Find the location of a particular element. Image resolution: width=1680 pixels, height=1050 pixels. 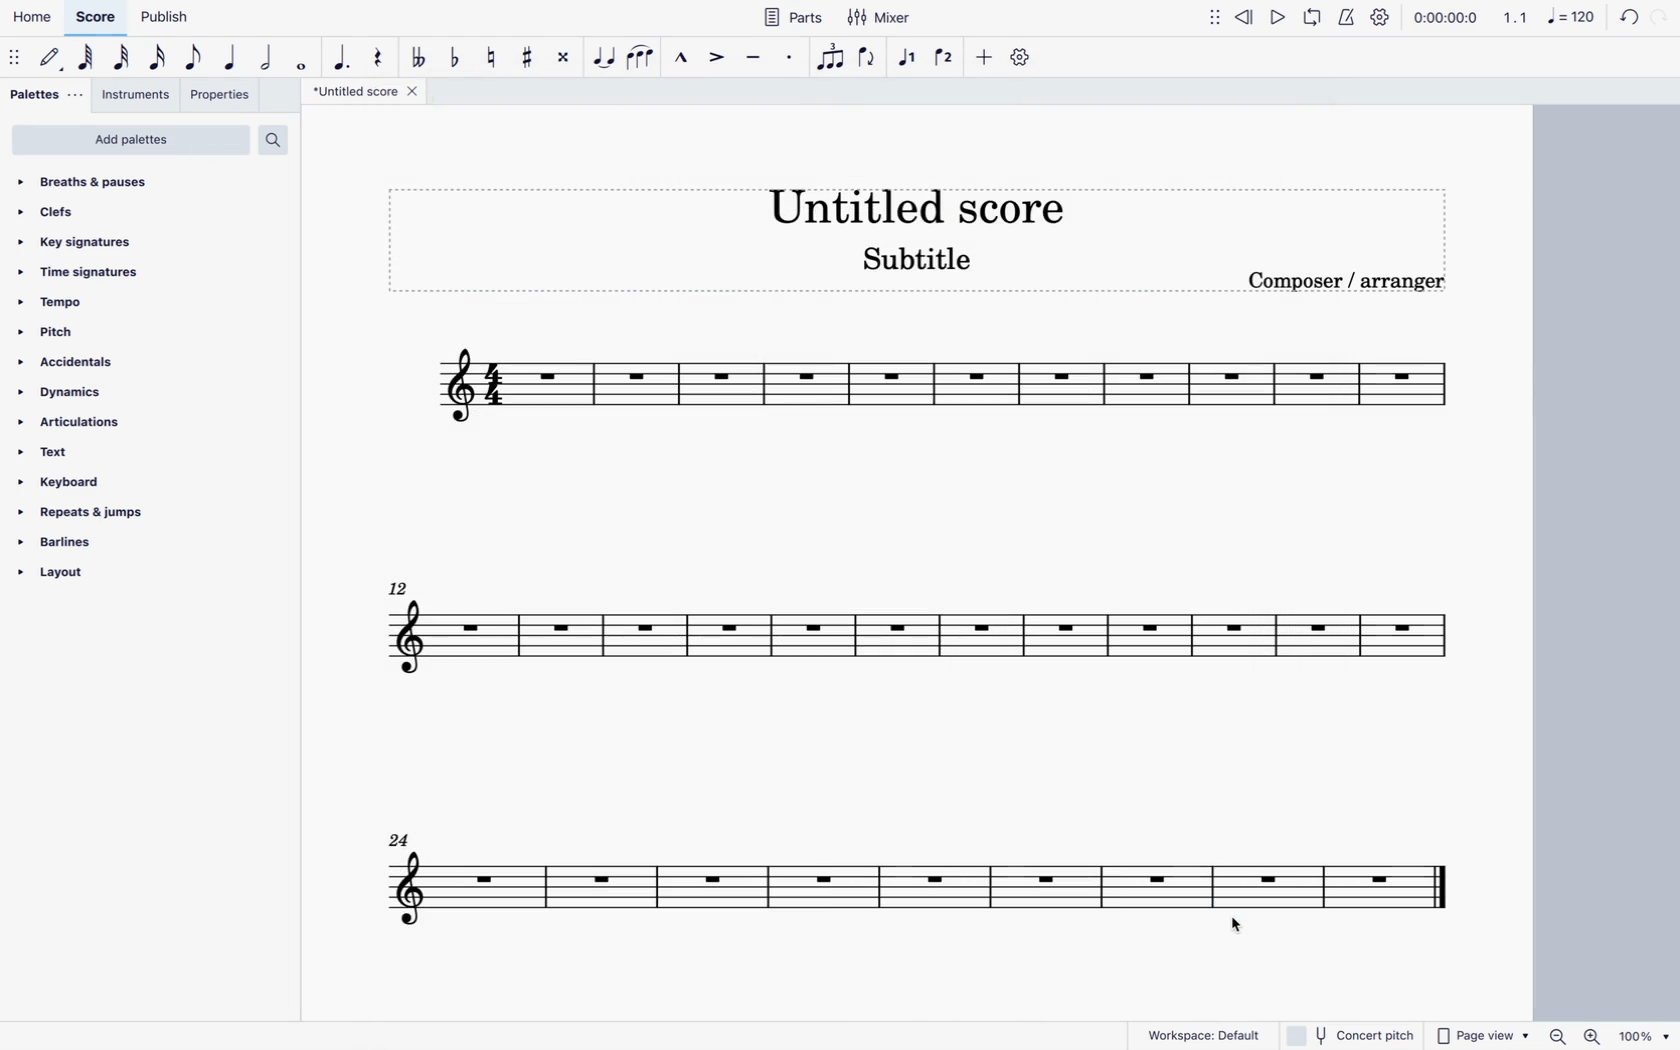

timeframe is located at coordinates (1451, 19).